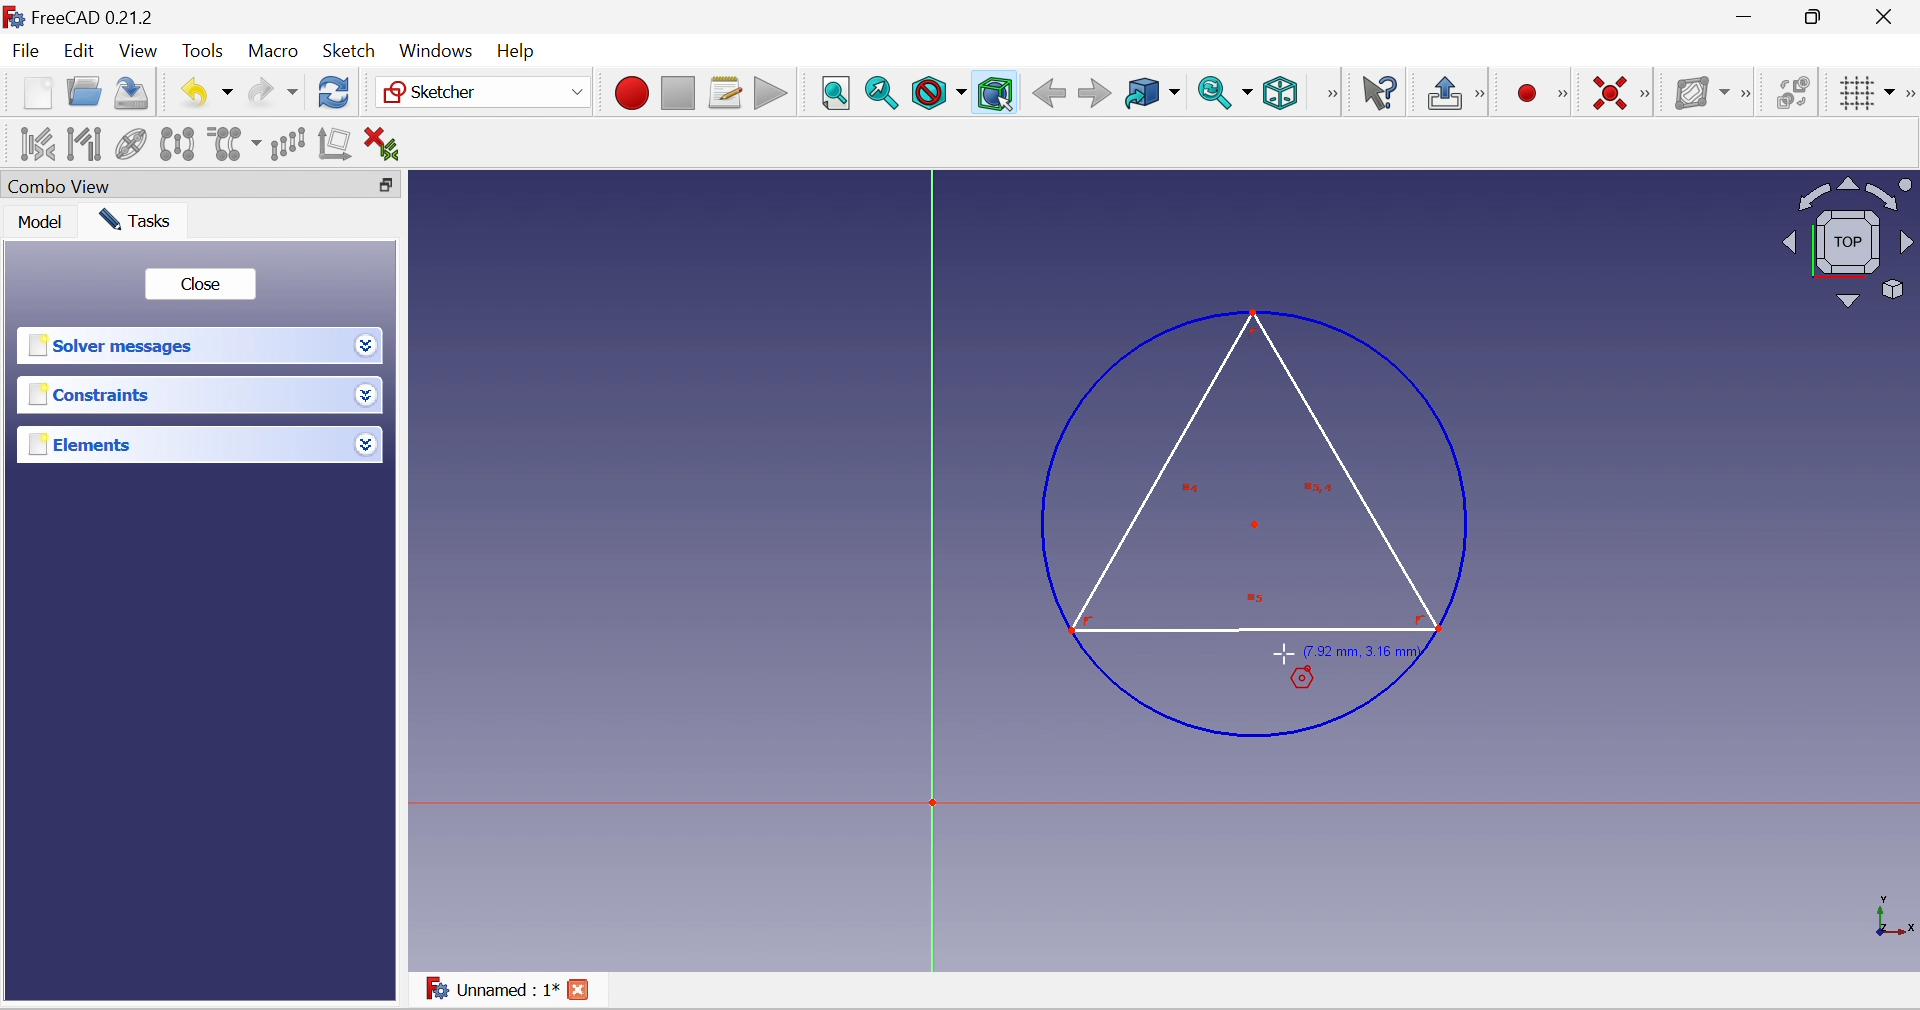 The width and height of the screenshot is (1920, 1010). What do you see at coordinates (1227, 94) in the screenshot?
I see `Sync view` at bounding box center [1227, 94].